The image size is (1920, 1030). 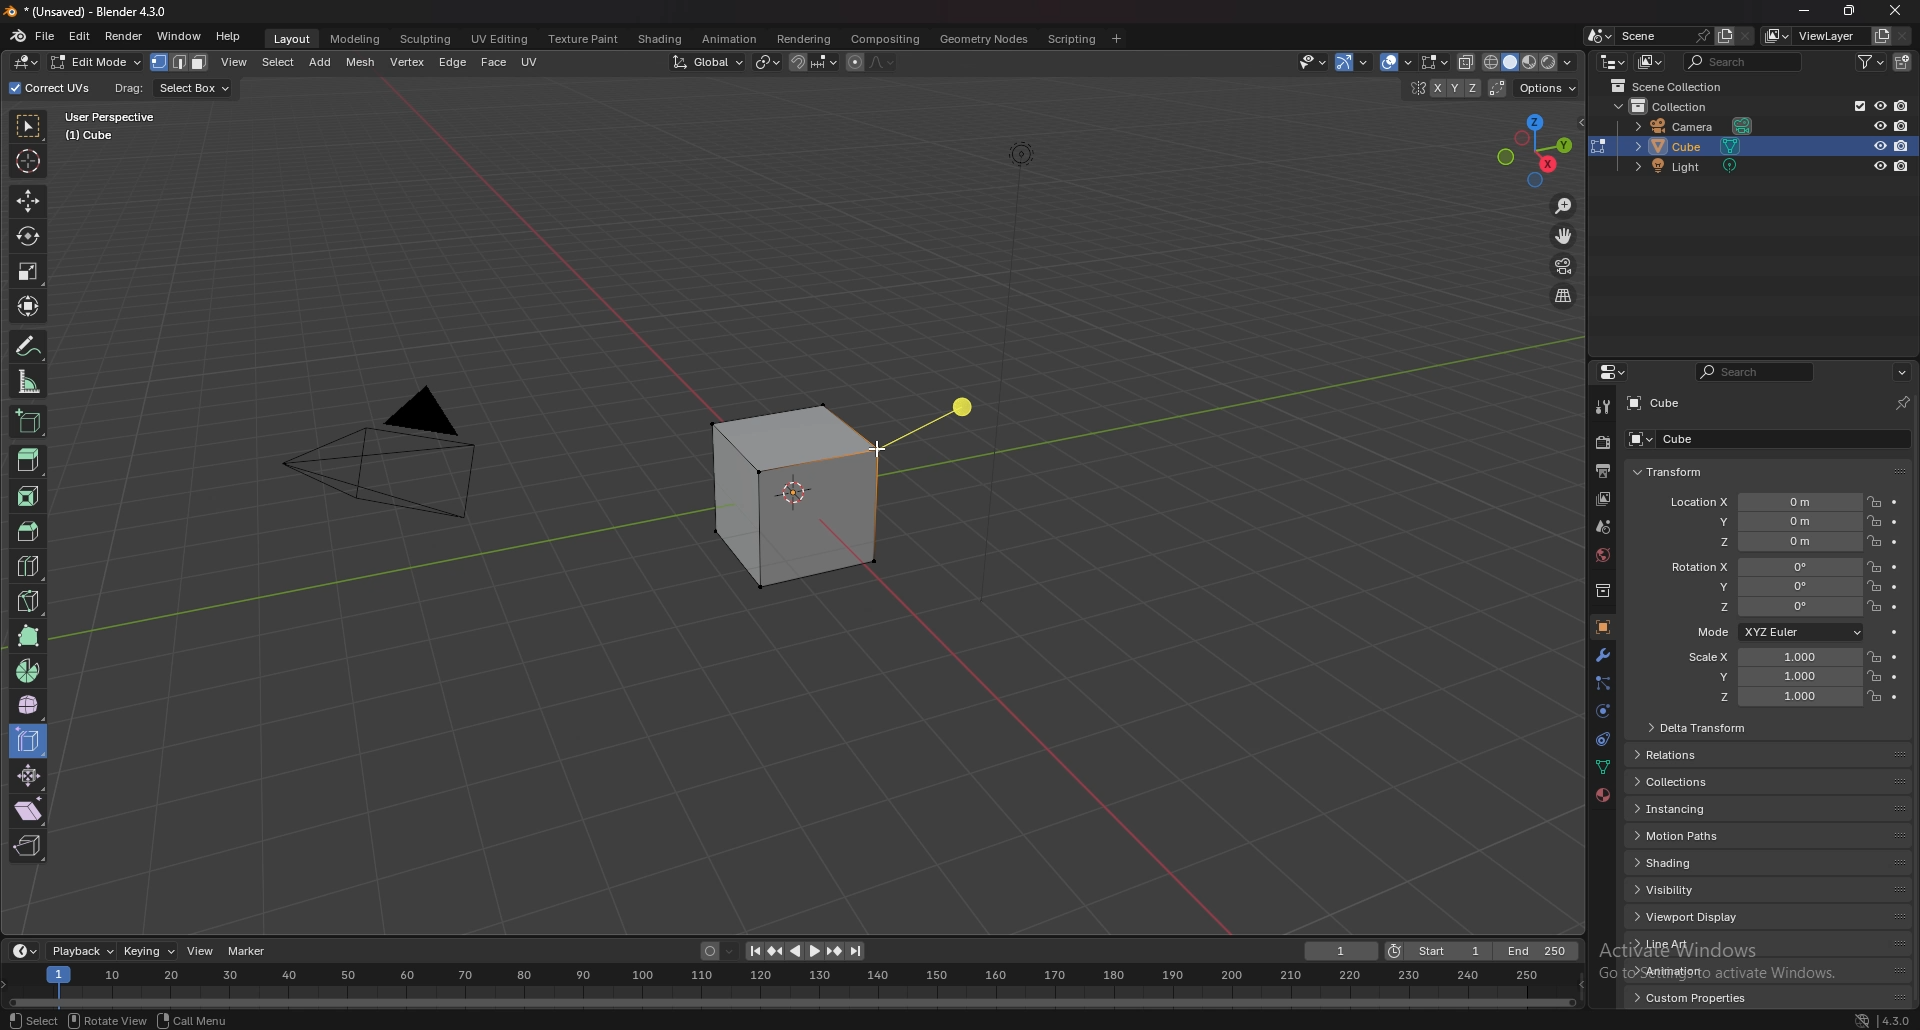 What do you see at coordinates (1069, 39) in the screenshot?
I see `scripting` at bounding box center [1069, 39].